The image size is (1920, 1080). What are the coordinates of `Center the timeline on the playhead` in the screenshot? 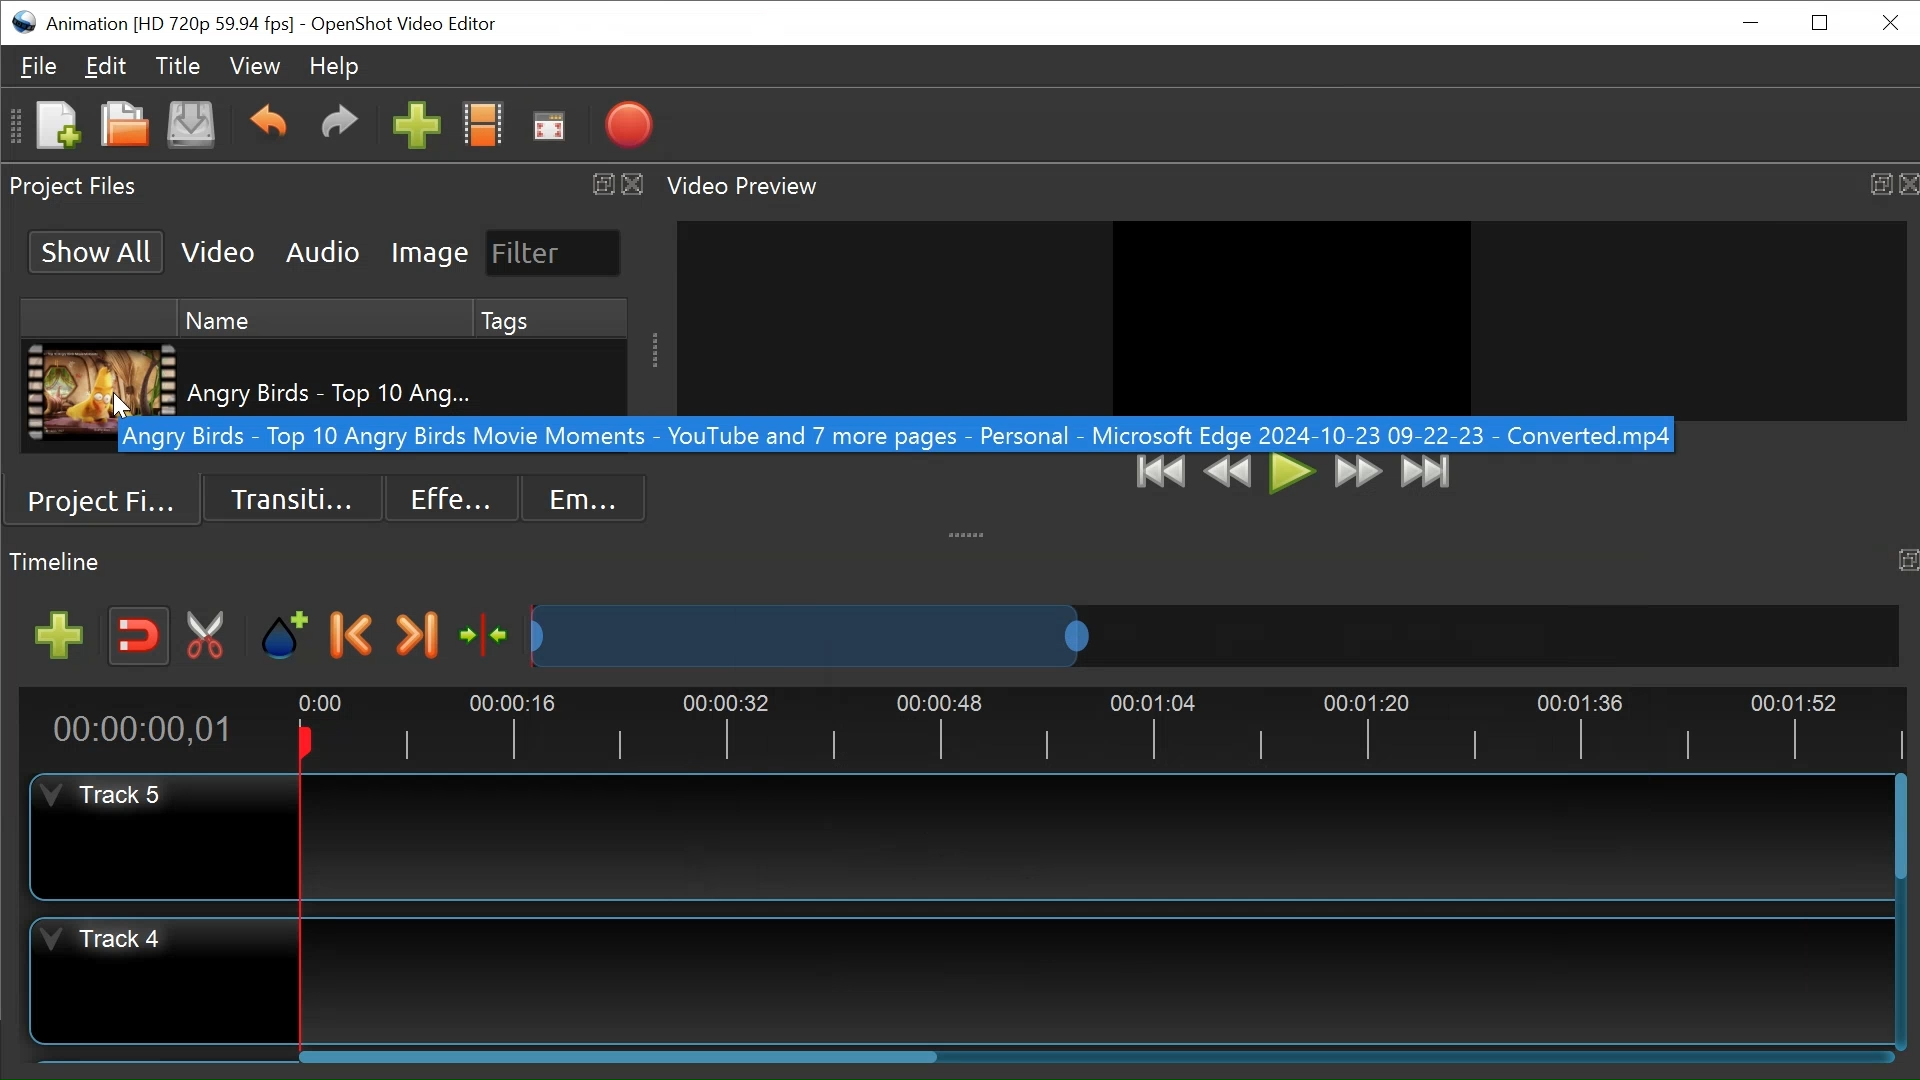 It's located at (485, 635).